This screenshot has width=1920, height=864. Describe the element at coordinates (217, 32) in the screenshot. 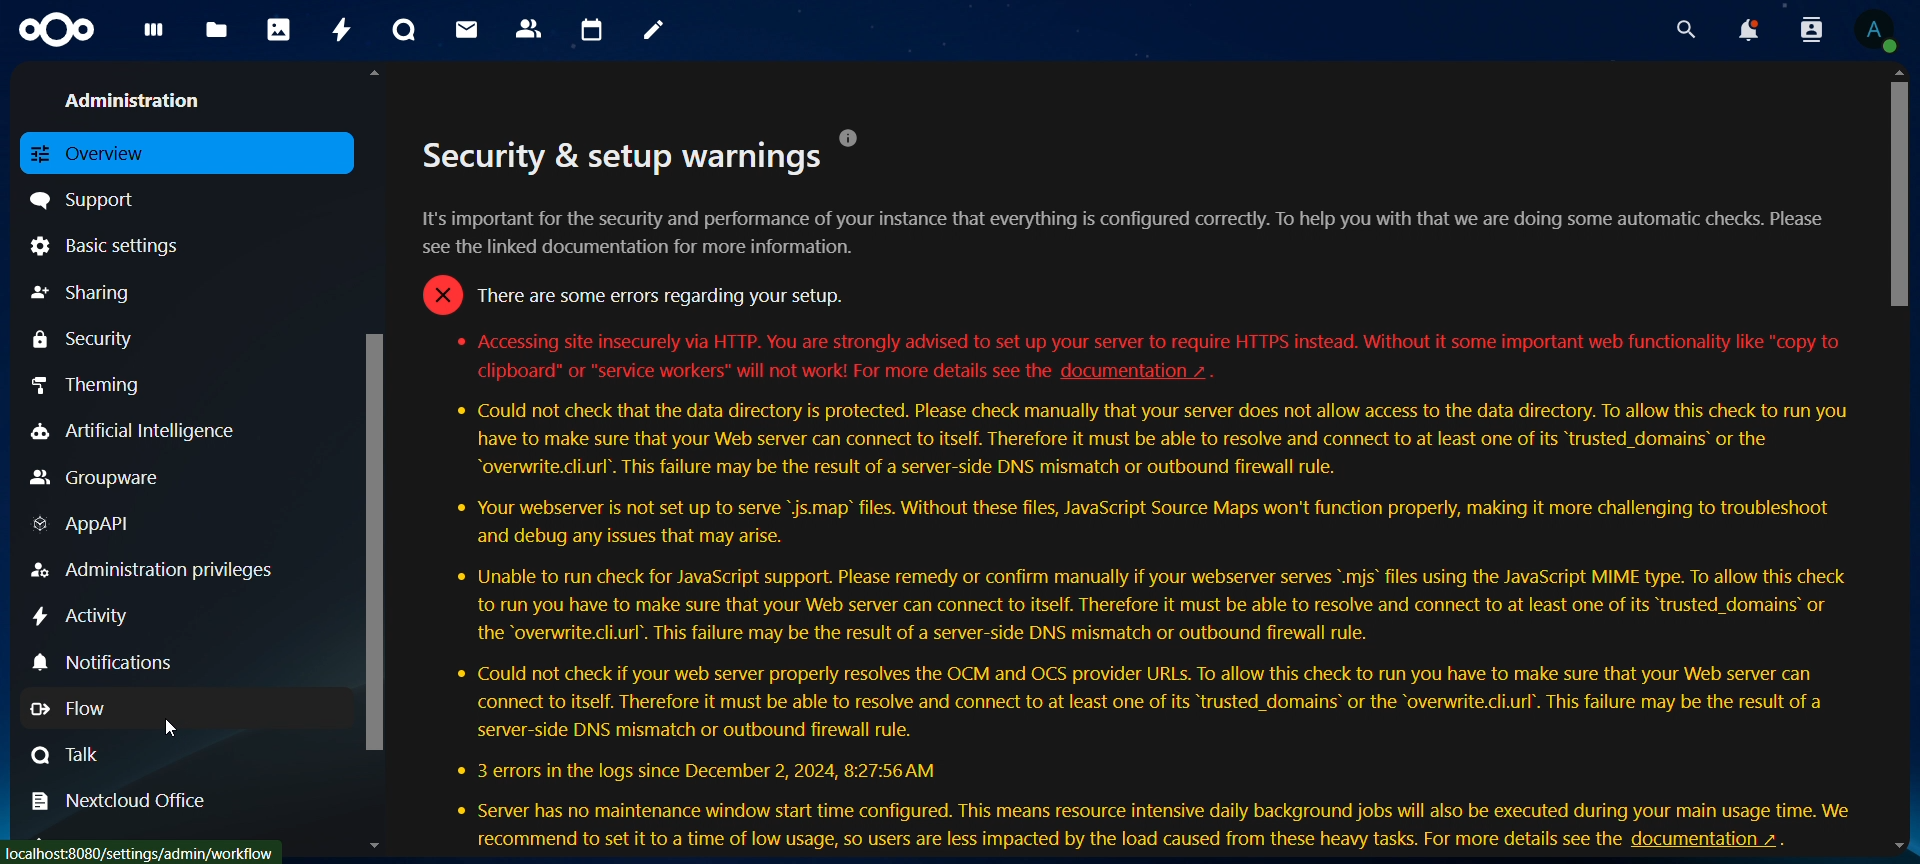

I see `files` at that location.